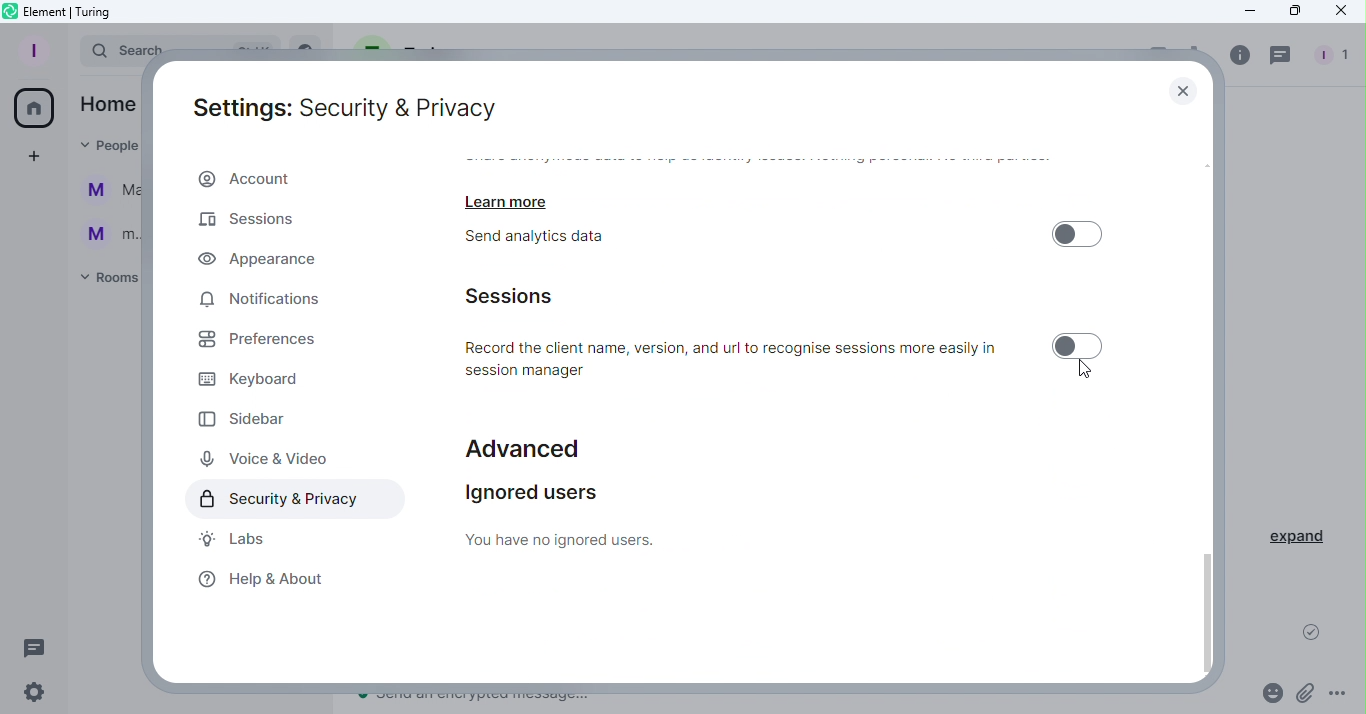  I want to click on Scroll bar, so click(1211, 412).